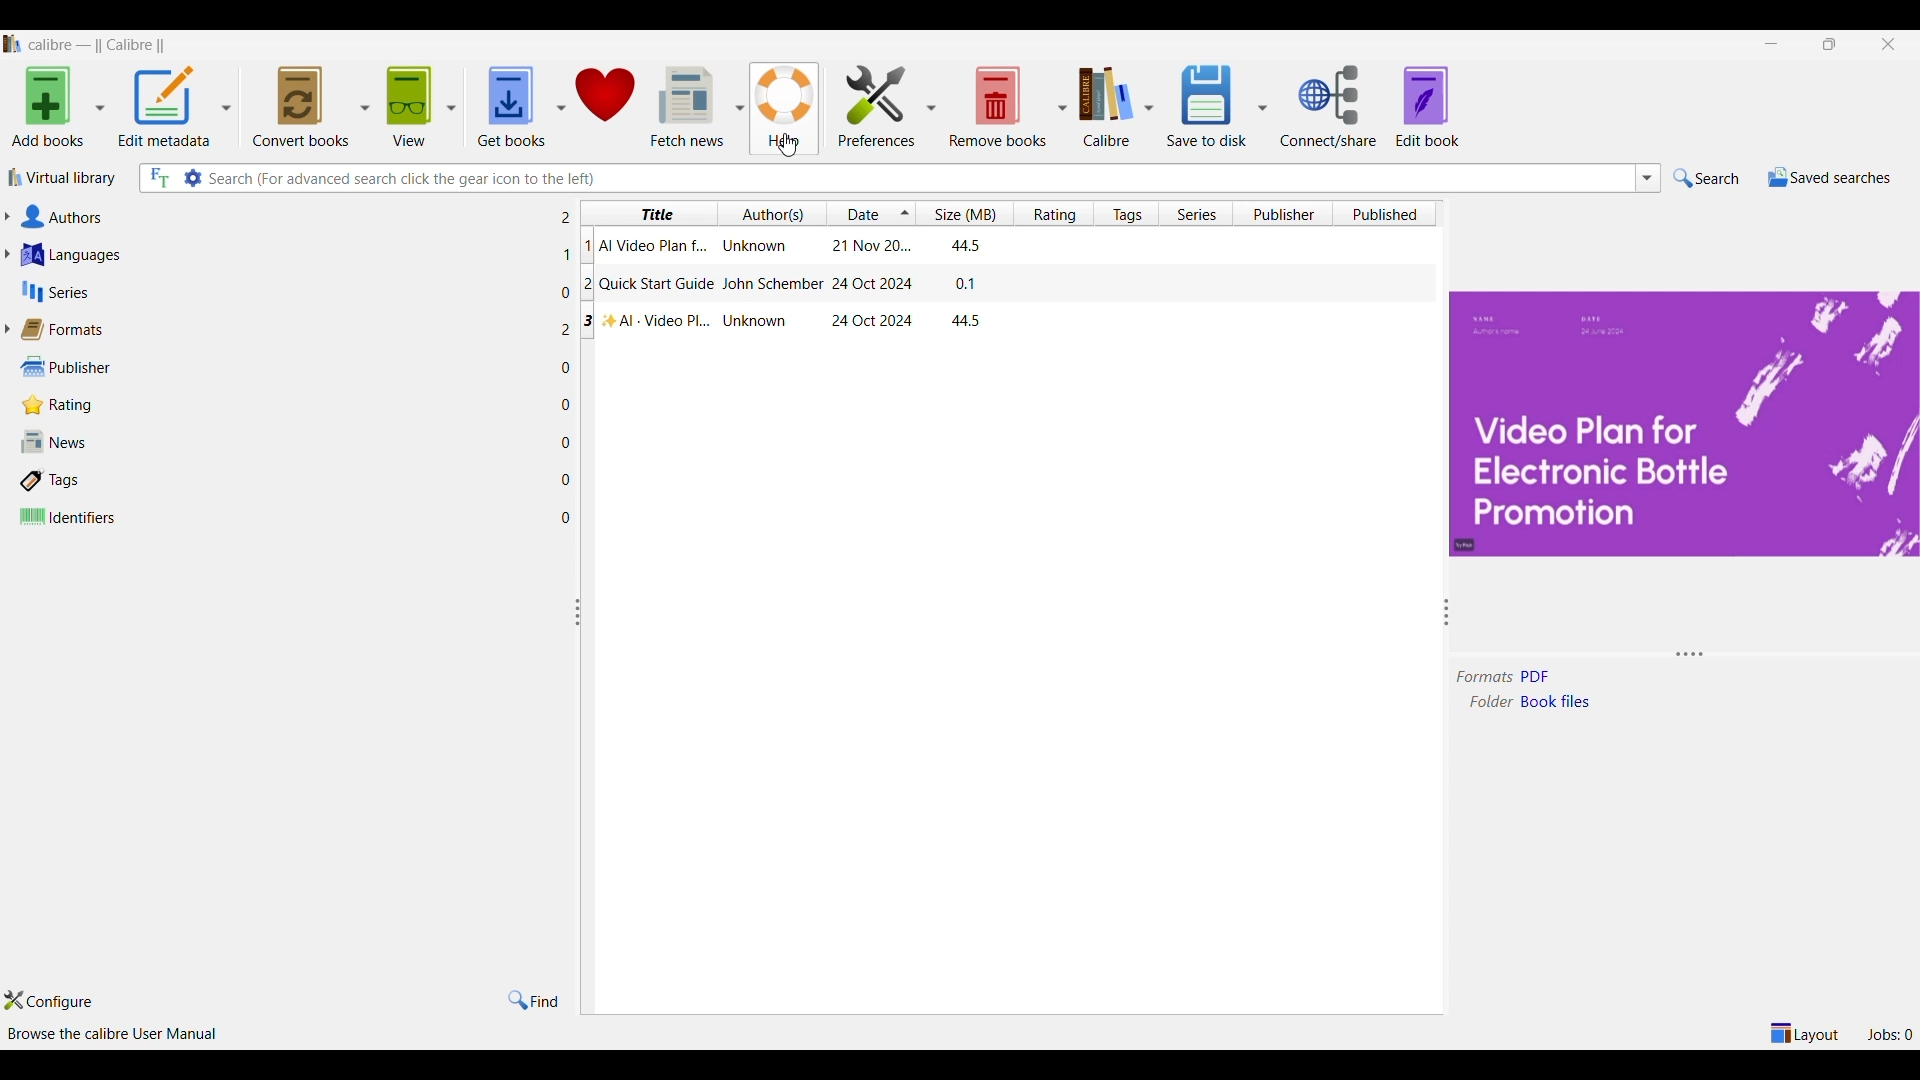 The width and height of the screenshot is (1920, 1080). I want to click on Minimize, so click(1771, 43).